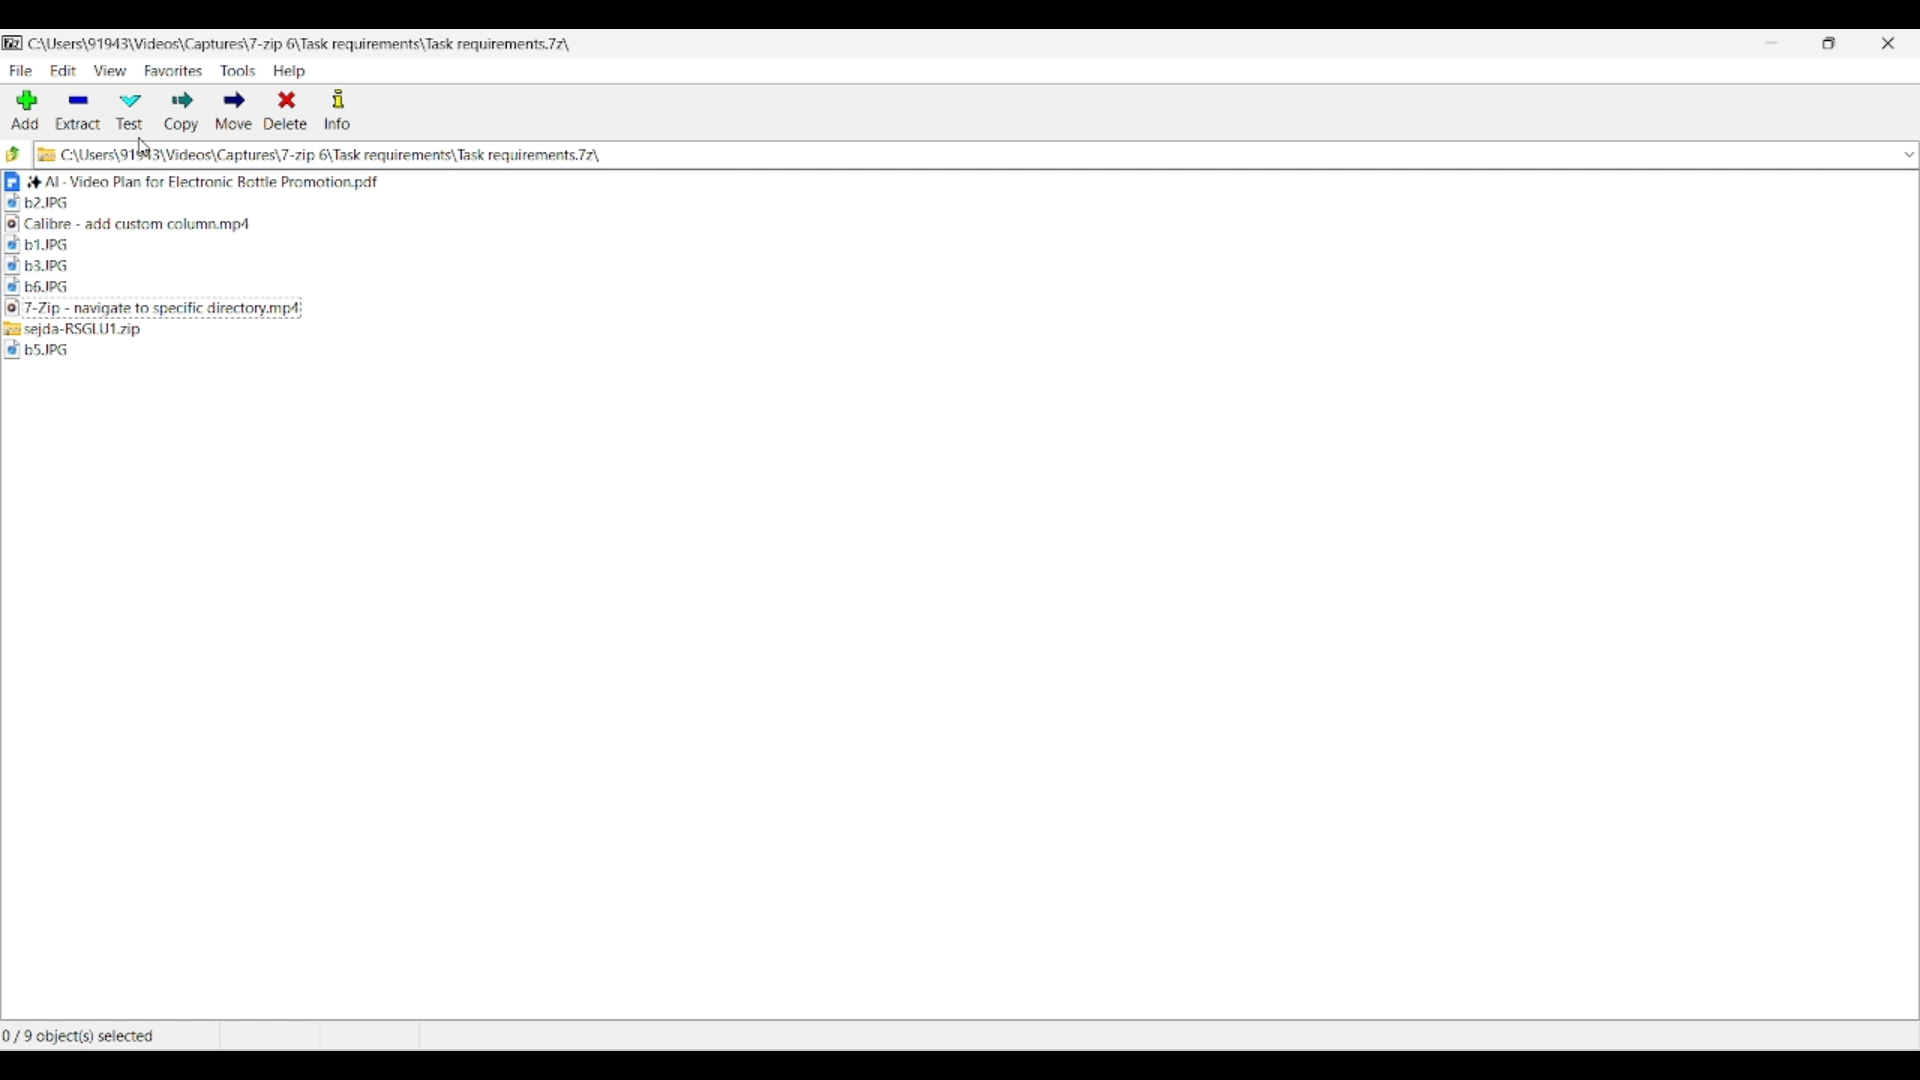  Describe the element at coordinates (239, 71) in the screenshot. I see `Tools menu` at that location.